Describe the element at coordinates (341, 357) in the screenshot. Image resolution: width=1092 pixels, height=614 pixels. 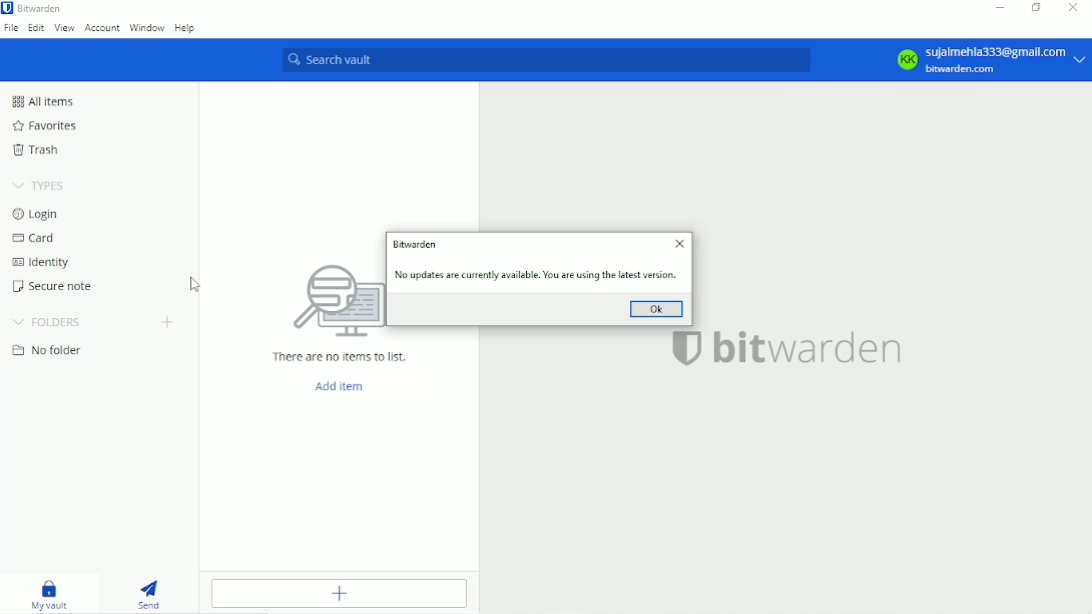
I see `There are no items to list.` at that location.